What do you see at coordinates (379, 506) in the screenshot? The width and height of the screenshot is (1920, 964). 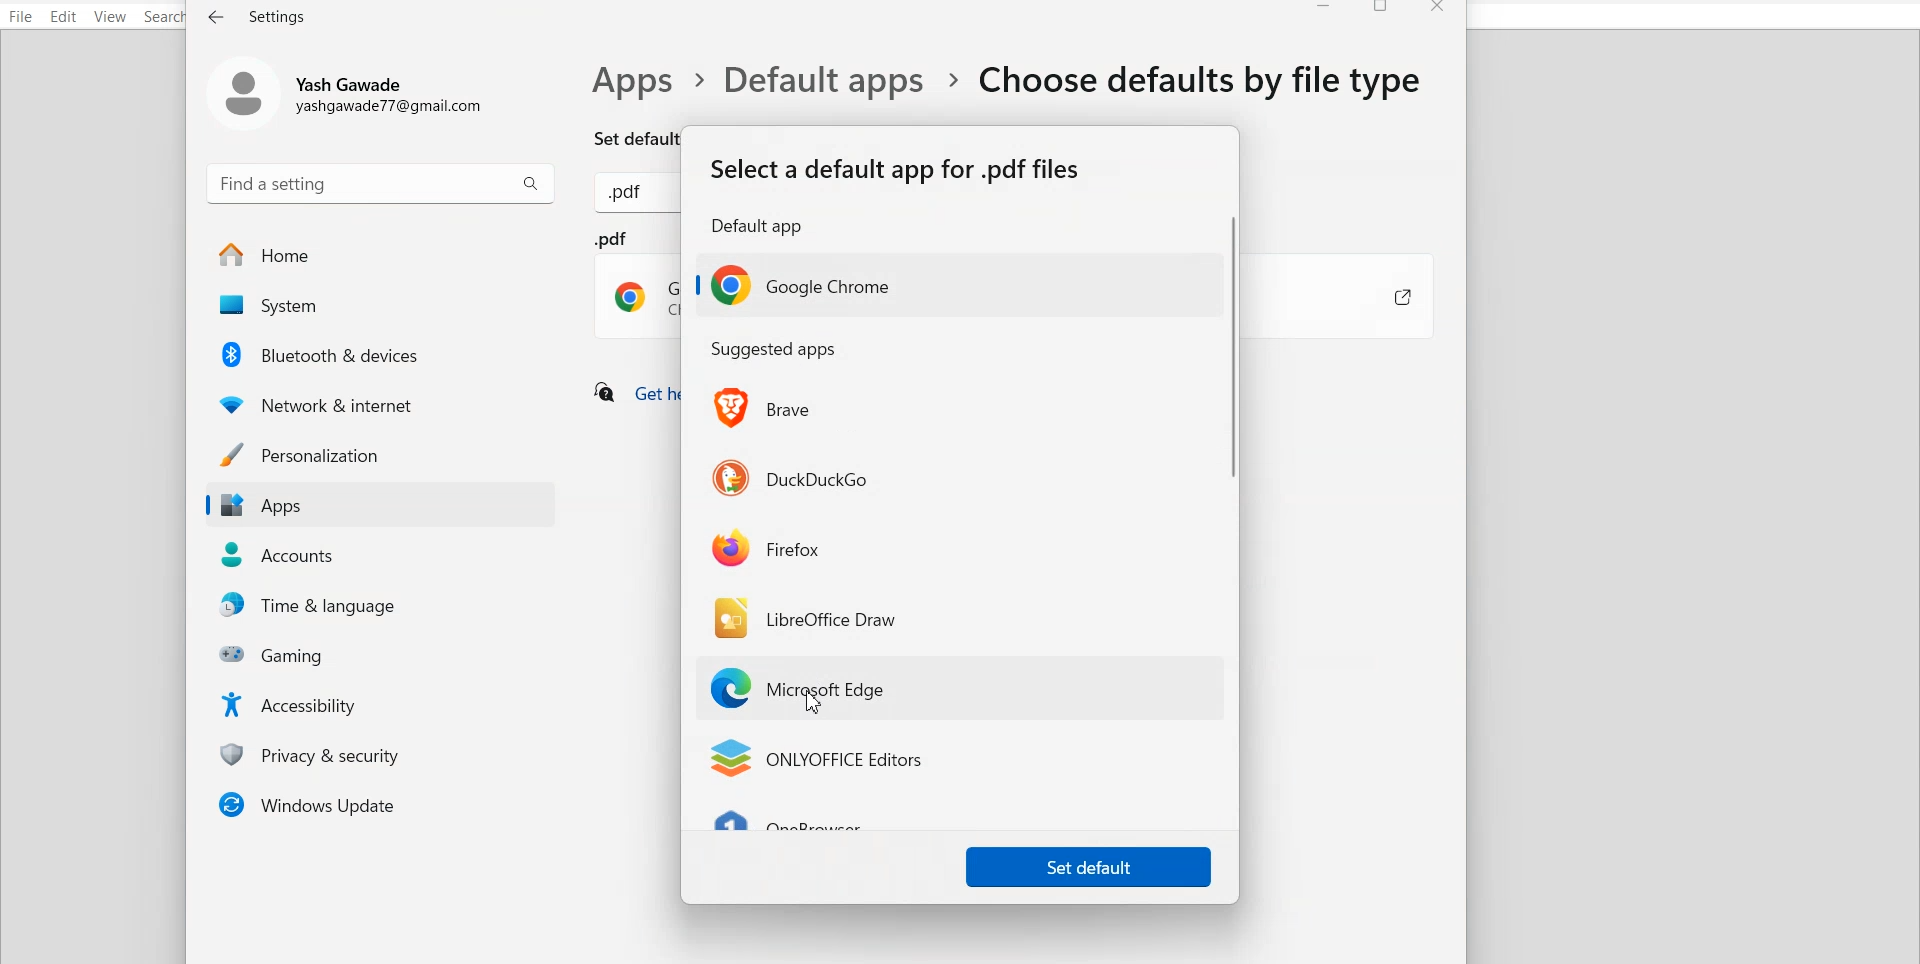 I see `Apps` at bounding box center [379, 506].